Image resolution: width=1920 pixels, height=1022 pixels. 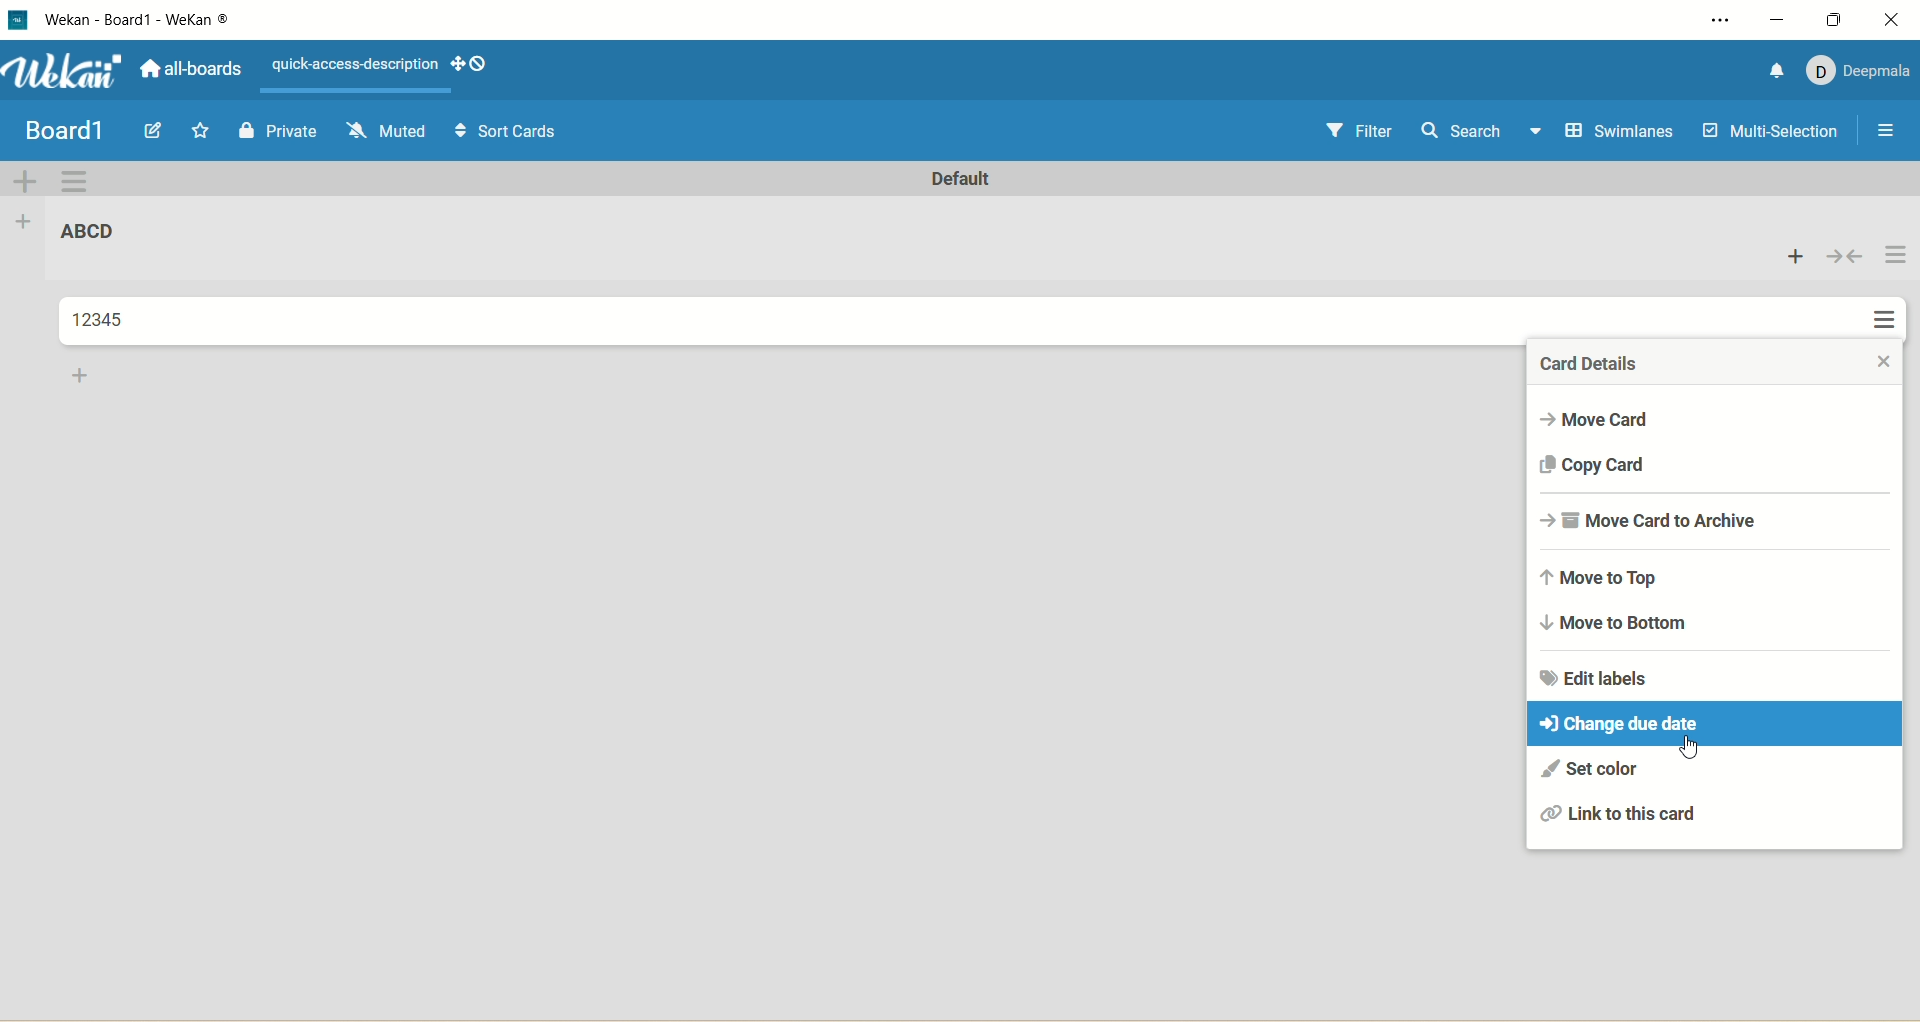 What do you see at coordinates (23, 21) in the screenshot?
I see `logo` at bounding box center [23, 21].